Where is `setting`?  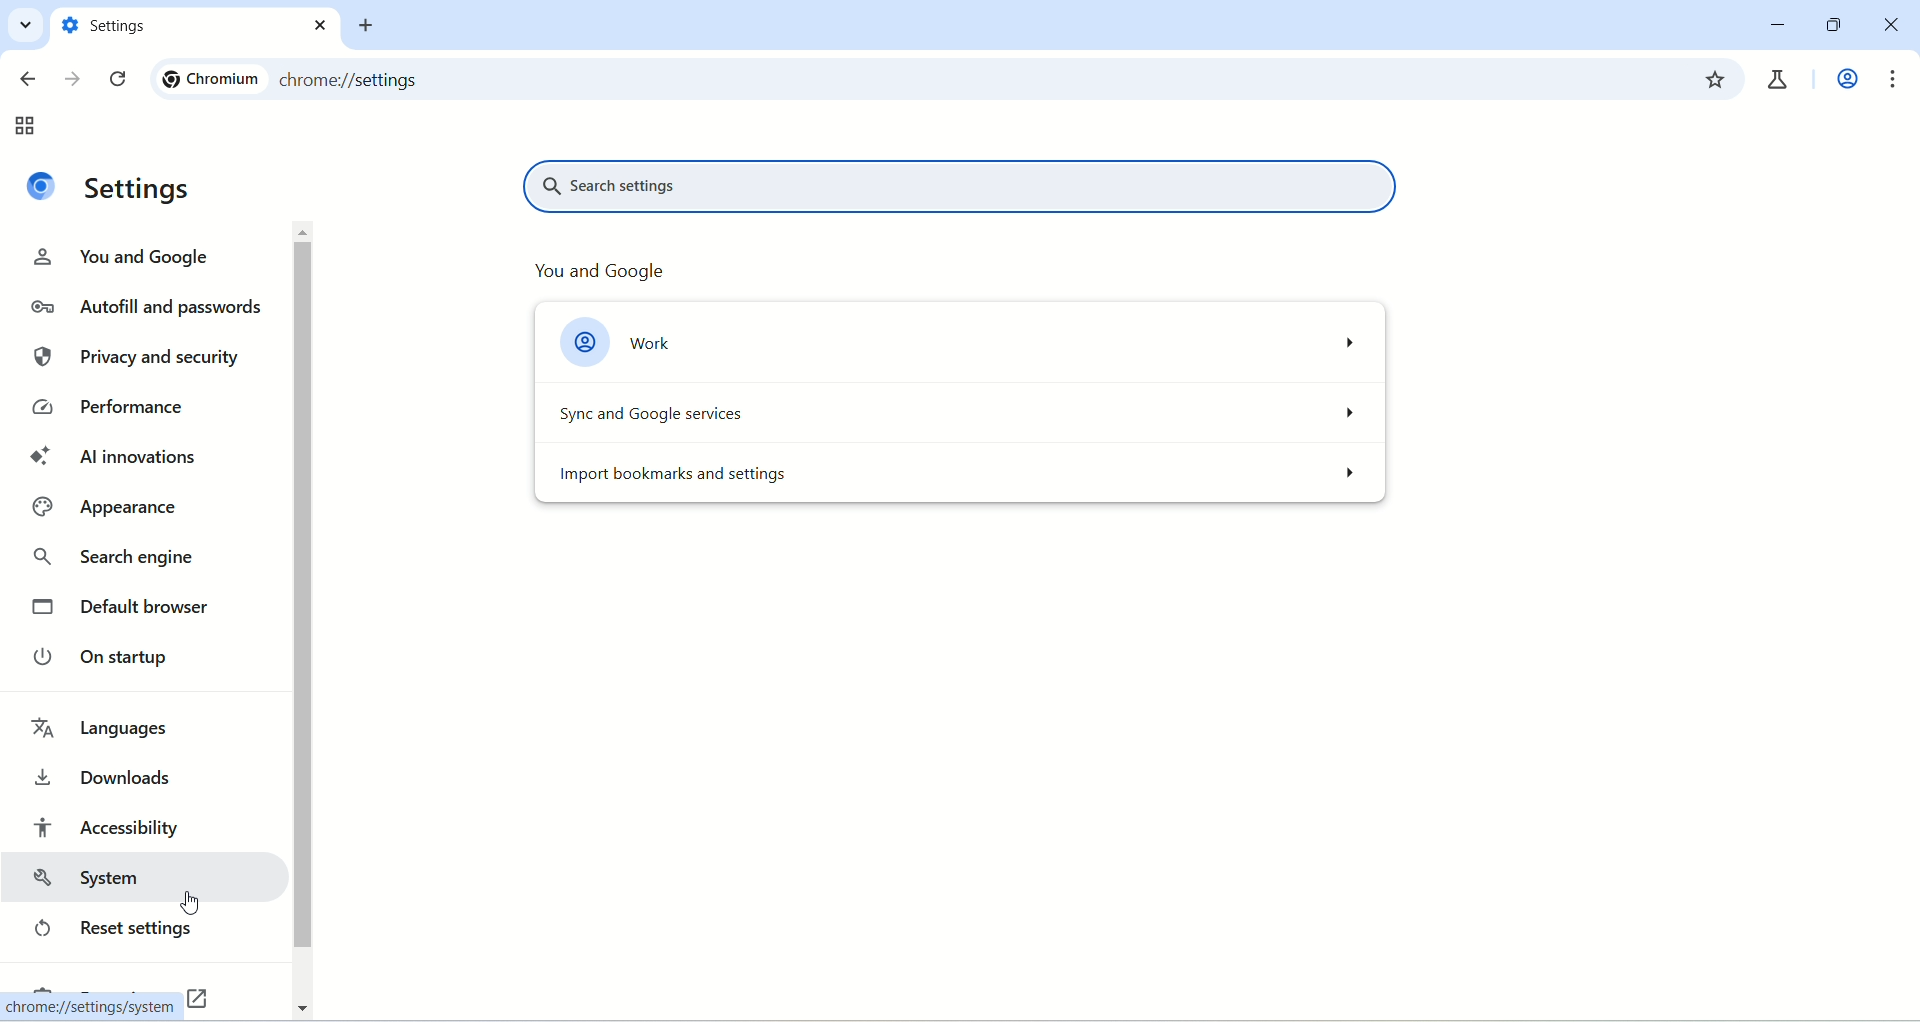
setting is located at coordinates (177, 26).